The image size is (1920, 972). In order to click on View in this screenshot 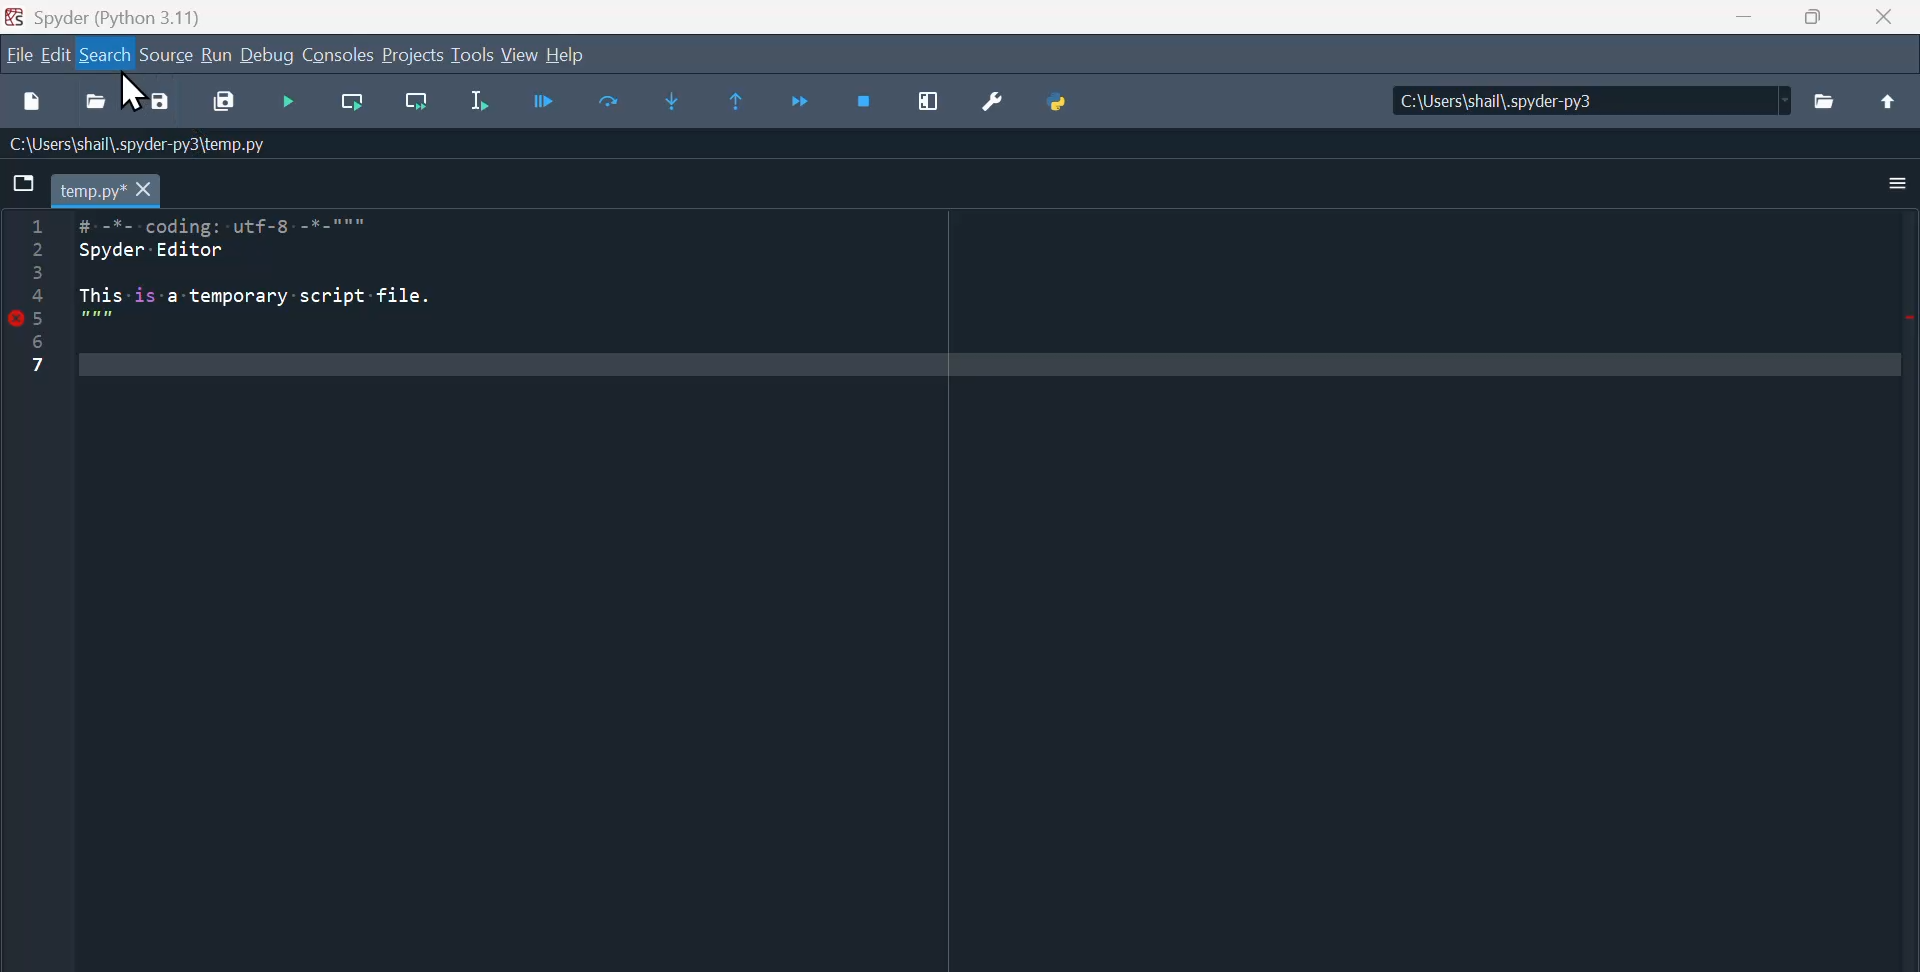, I will do `click(517, 56)`.